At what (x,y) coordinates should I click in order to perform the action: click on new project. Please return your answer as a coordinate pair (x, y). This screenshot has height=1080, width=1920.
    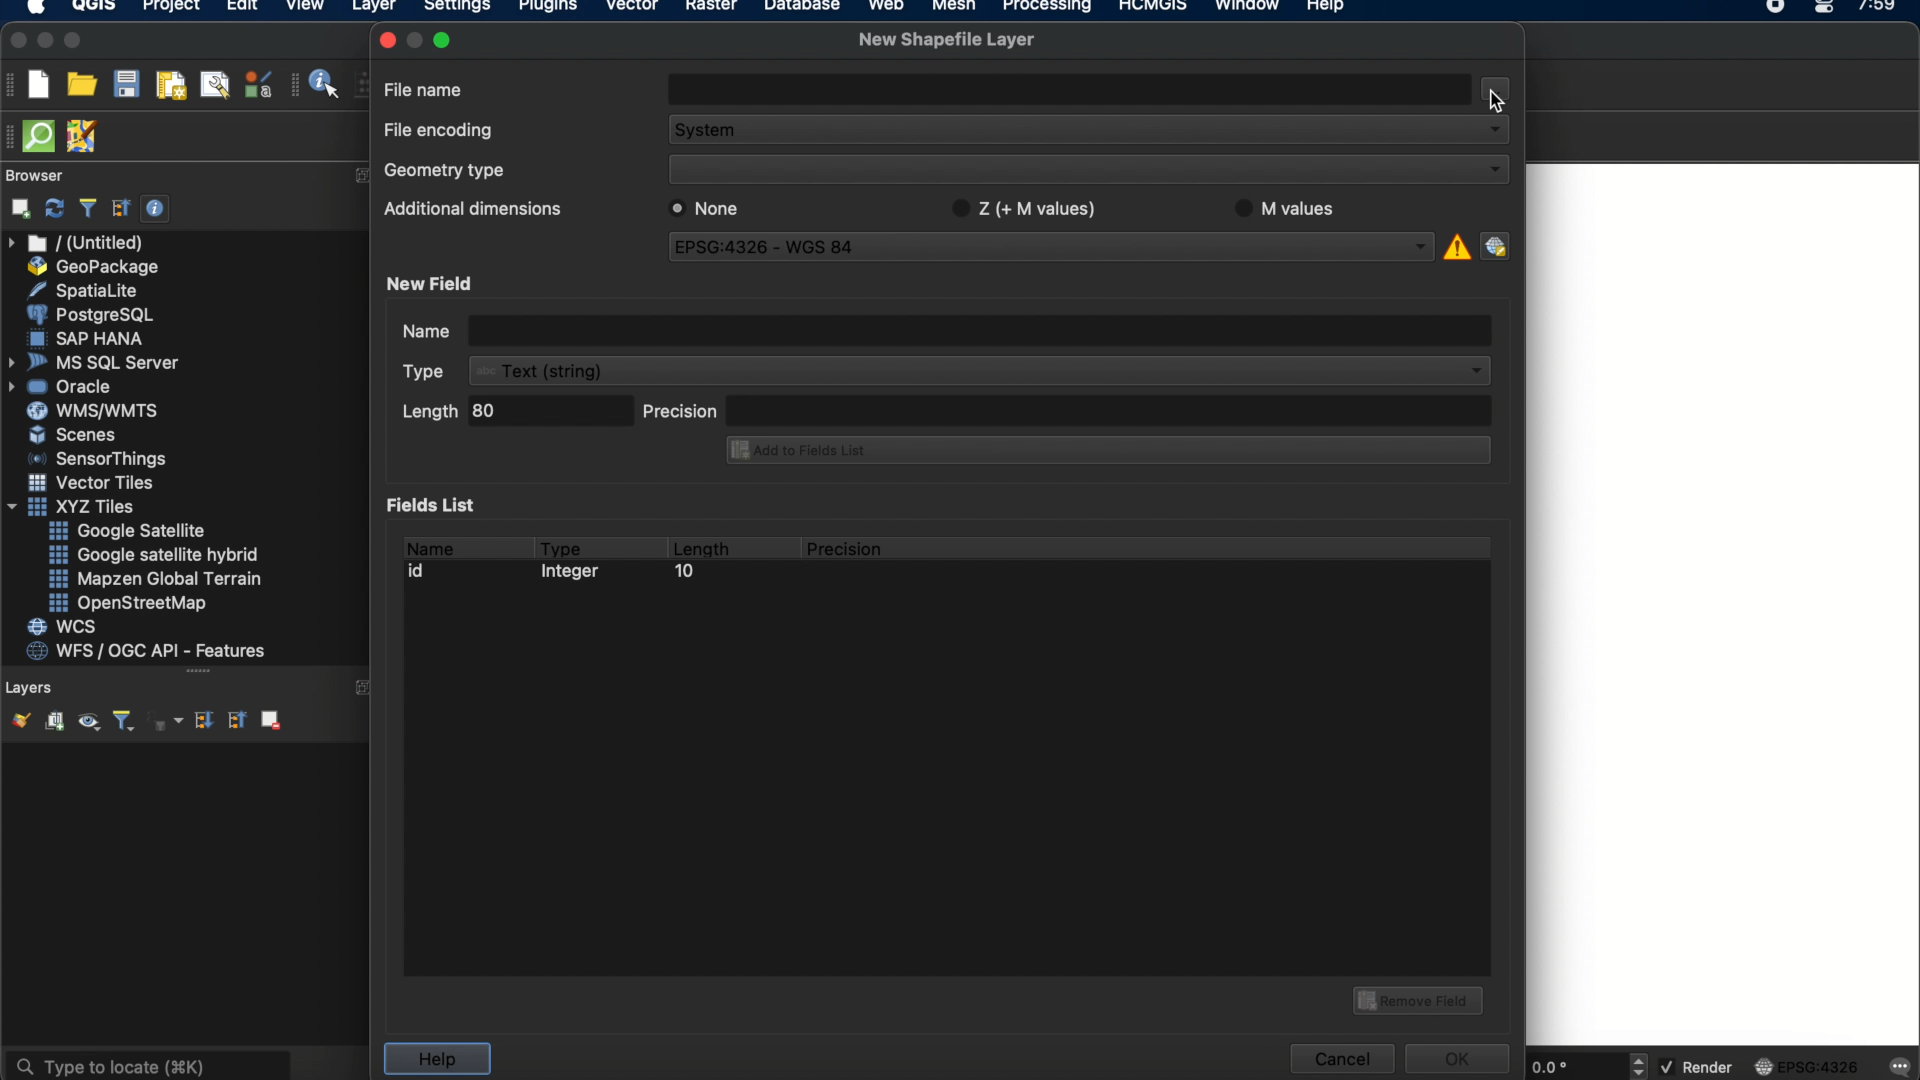
    Looking at the image, I should click on (38, 84).